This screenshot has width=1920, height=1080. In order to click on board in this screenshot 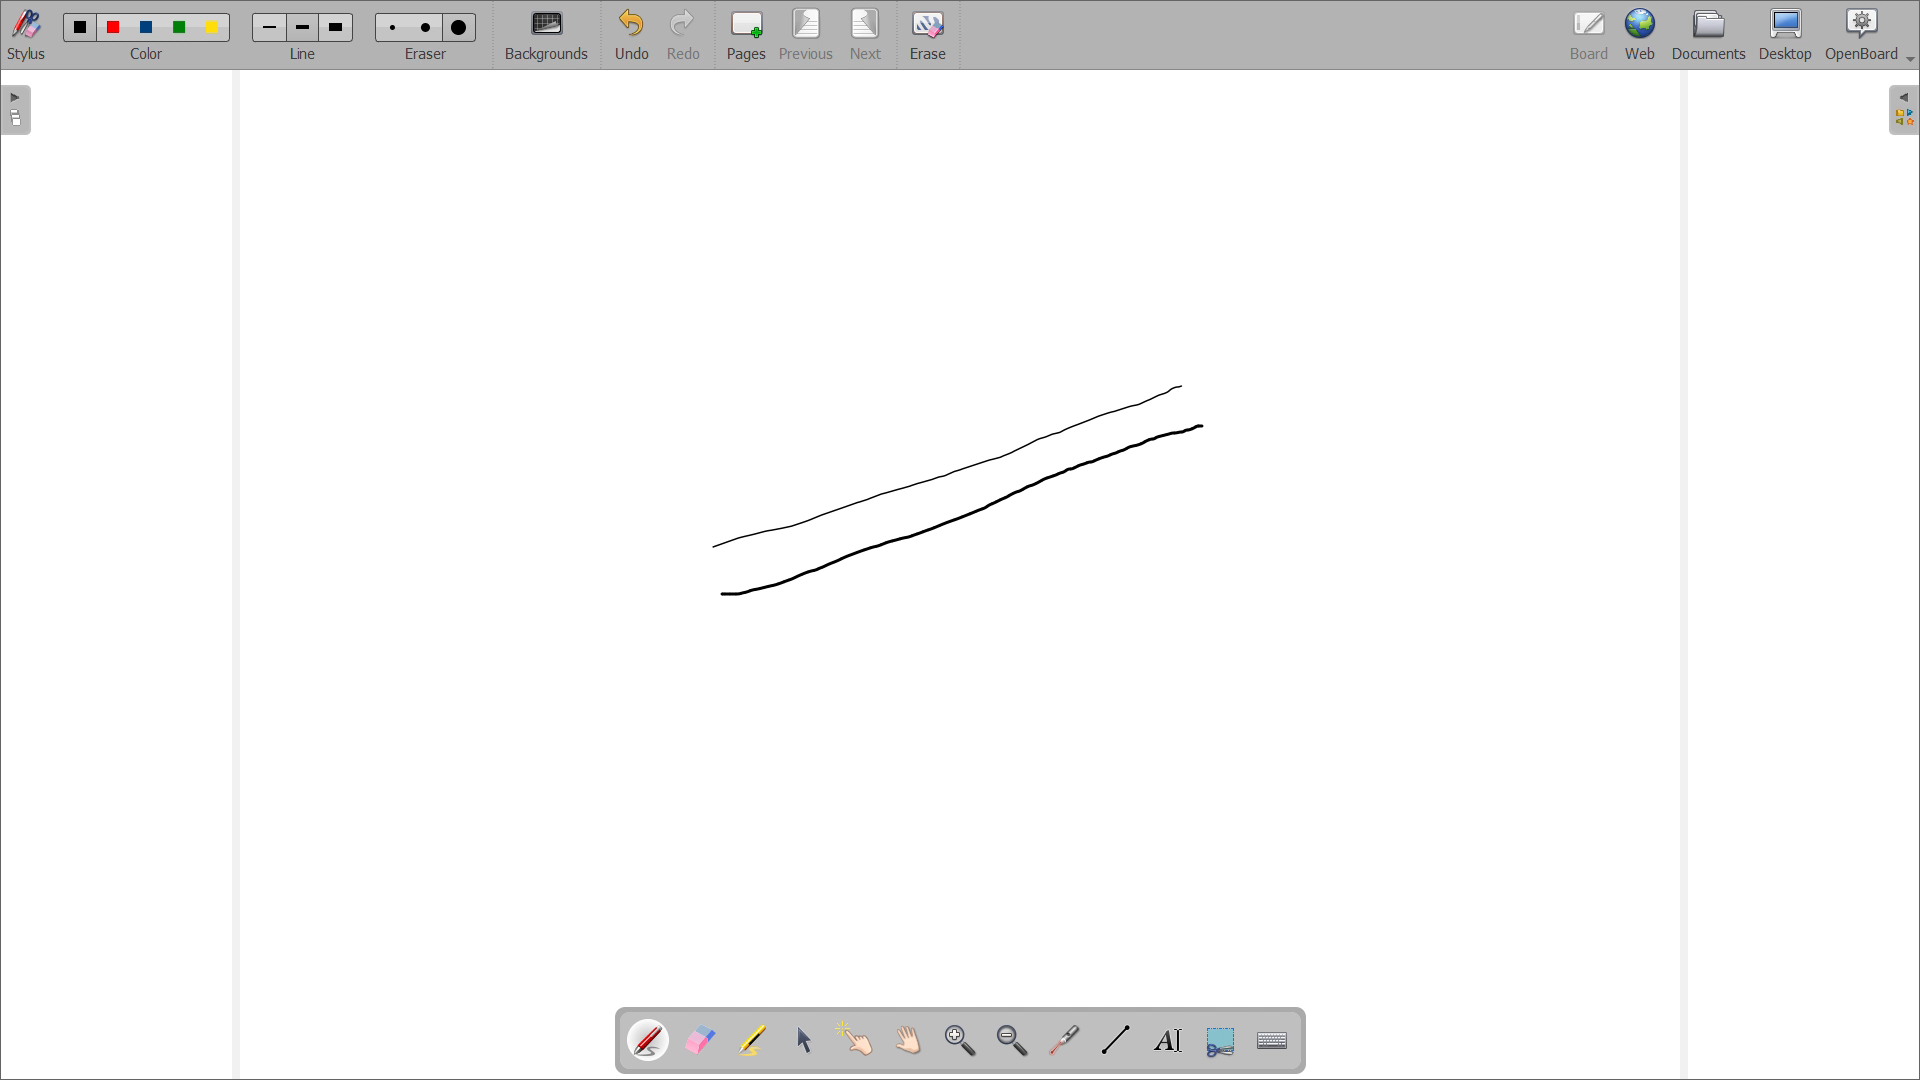, I will do `click(1588, 35)`.